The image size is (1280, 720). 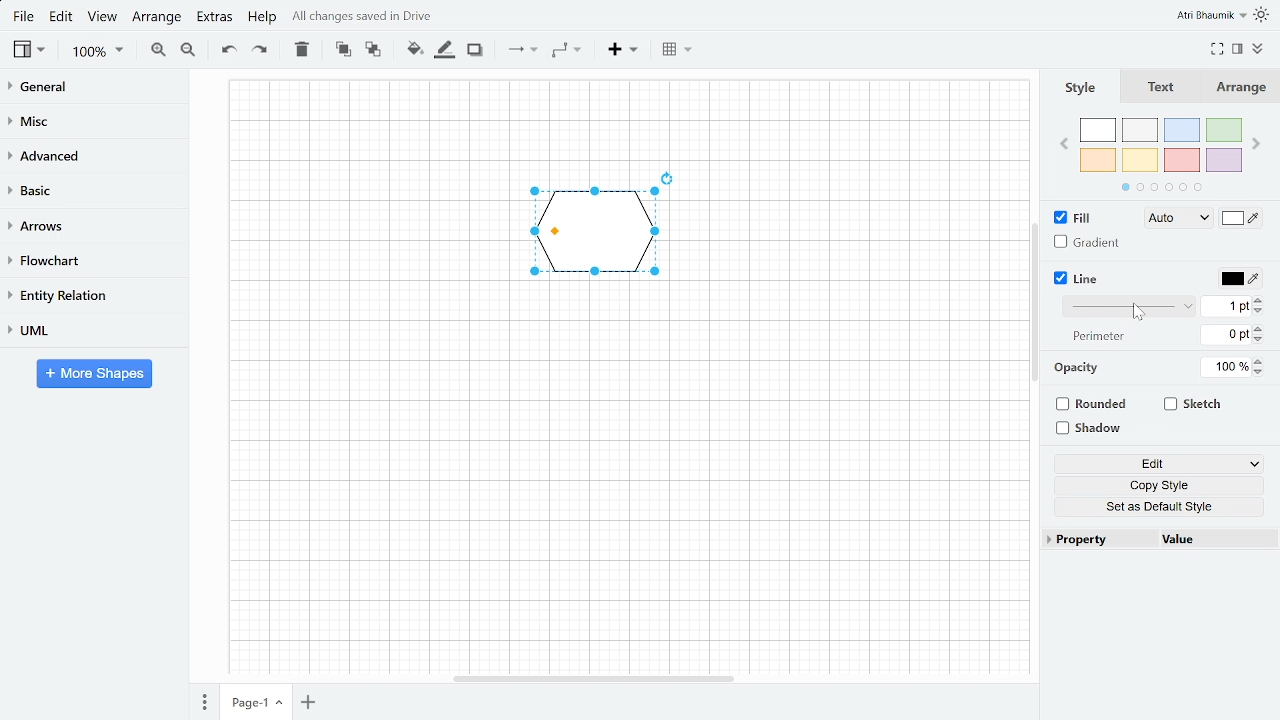 I want to click on Next, so click(x=1256, y=142).